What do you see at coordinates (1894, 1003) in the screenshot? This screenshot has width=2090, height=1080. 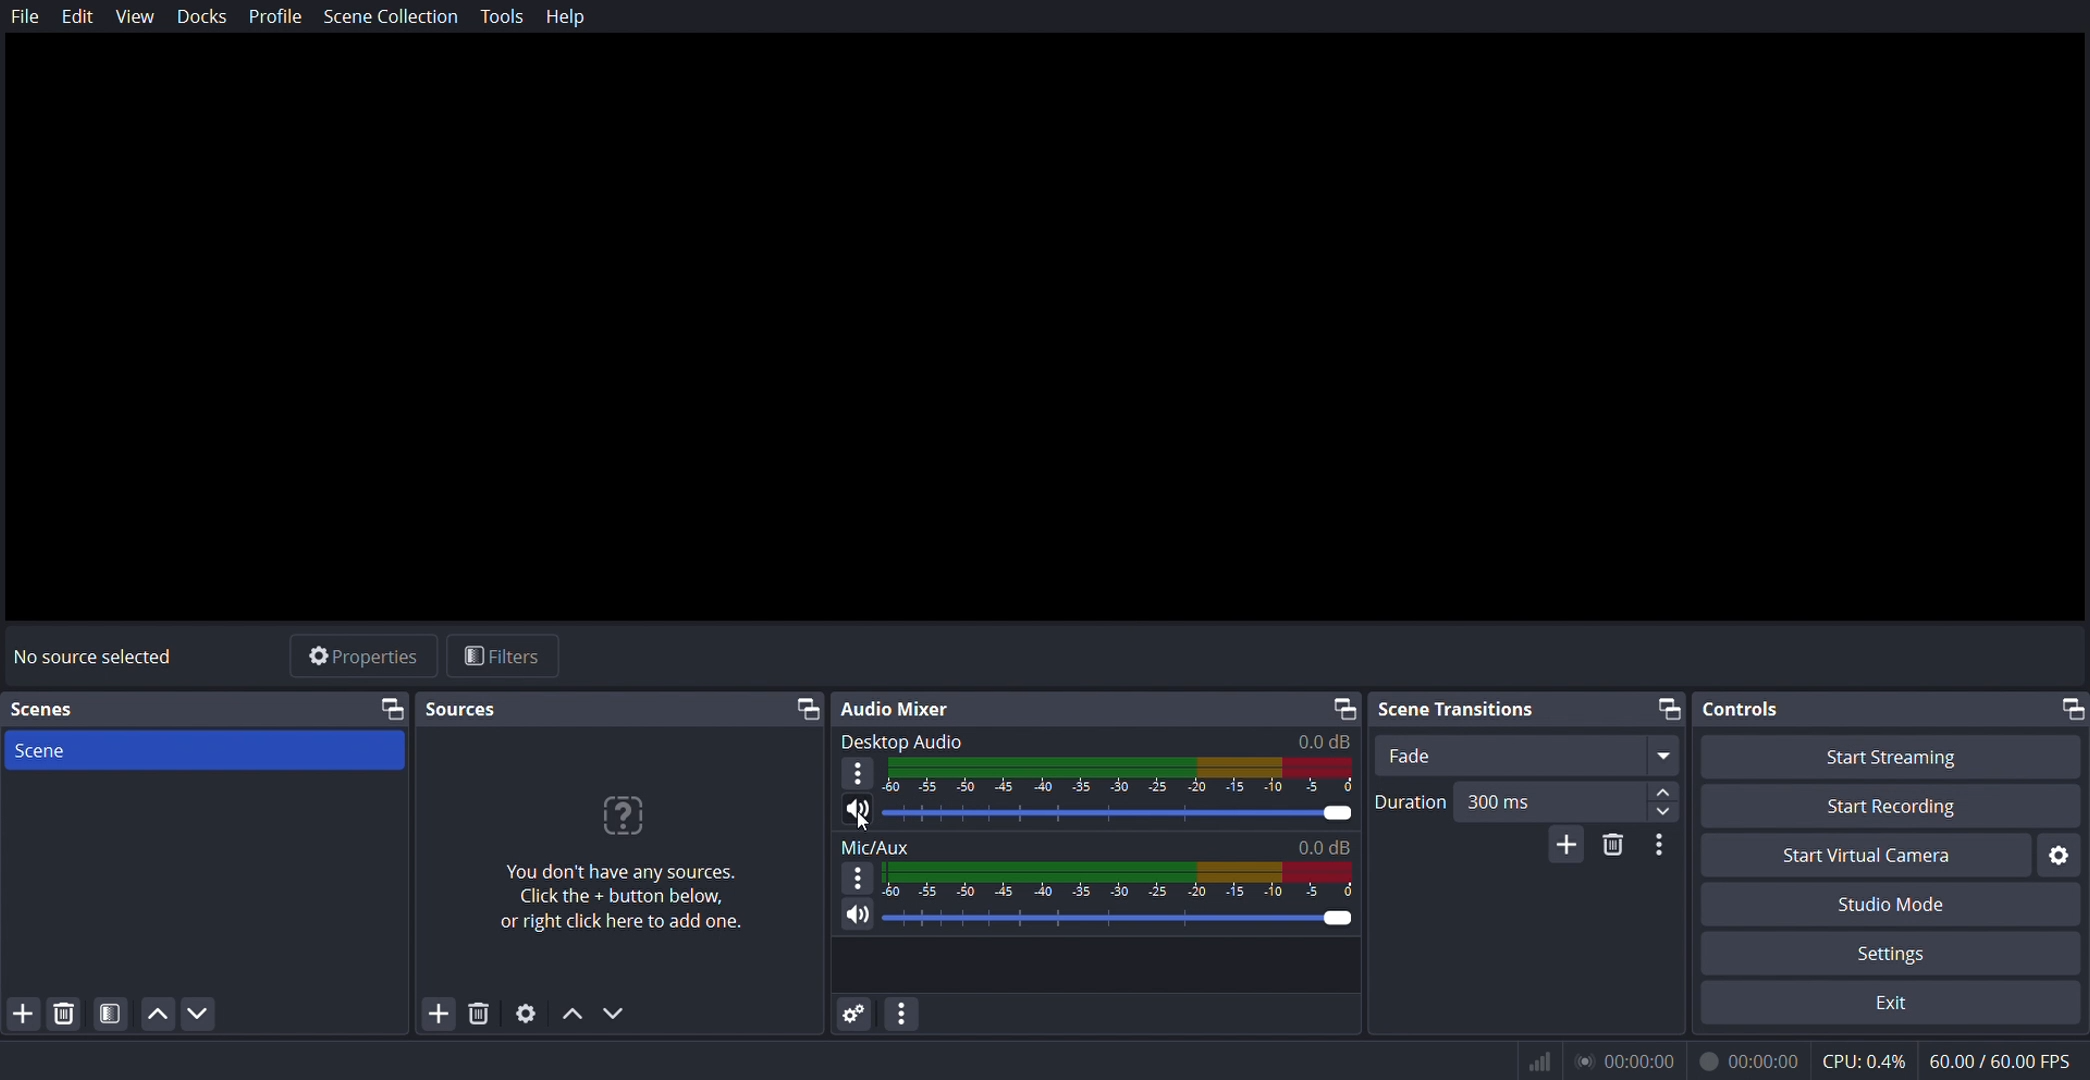 I see `exit` at bounding box center [1894, 1003].